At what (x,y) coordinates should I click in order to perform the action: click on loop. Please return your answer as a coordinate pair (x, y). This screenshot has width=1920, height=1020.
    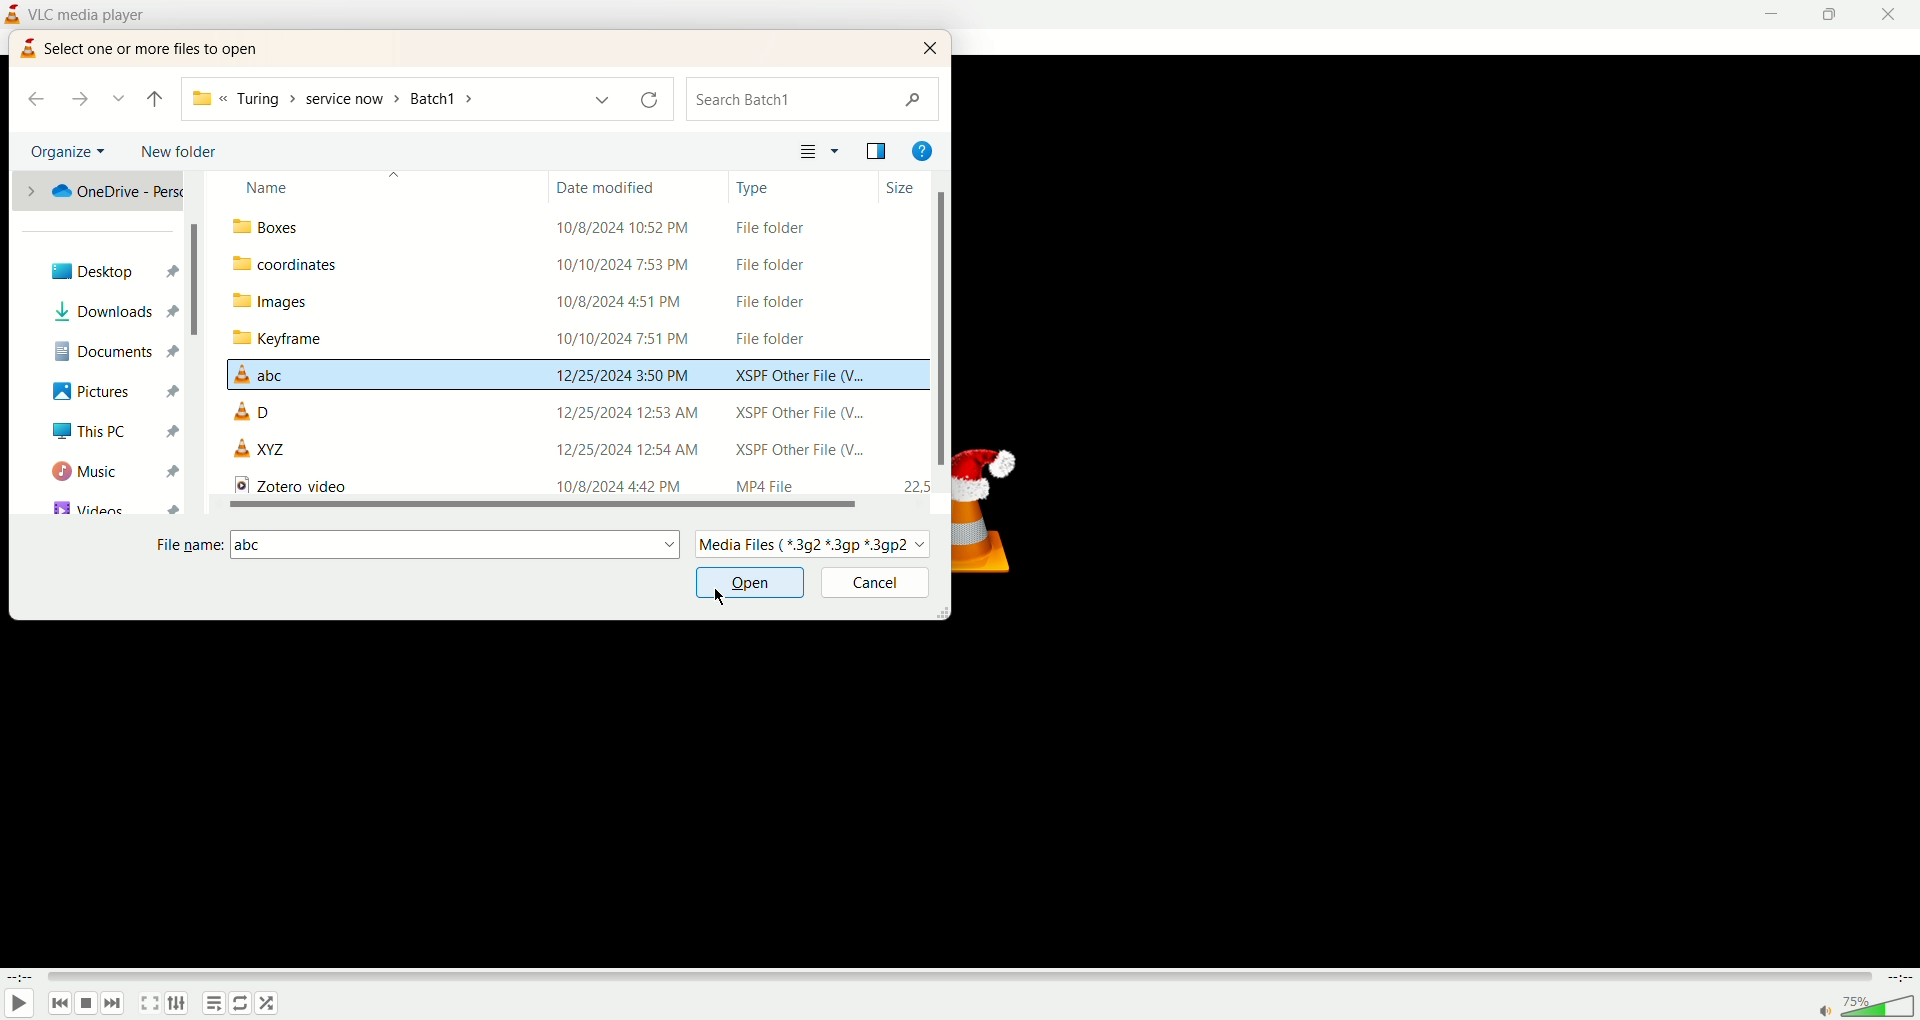
    Looking at the image, I should click on (267, 1003).